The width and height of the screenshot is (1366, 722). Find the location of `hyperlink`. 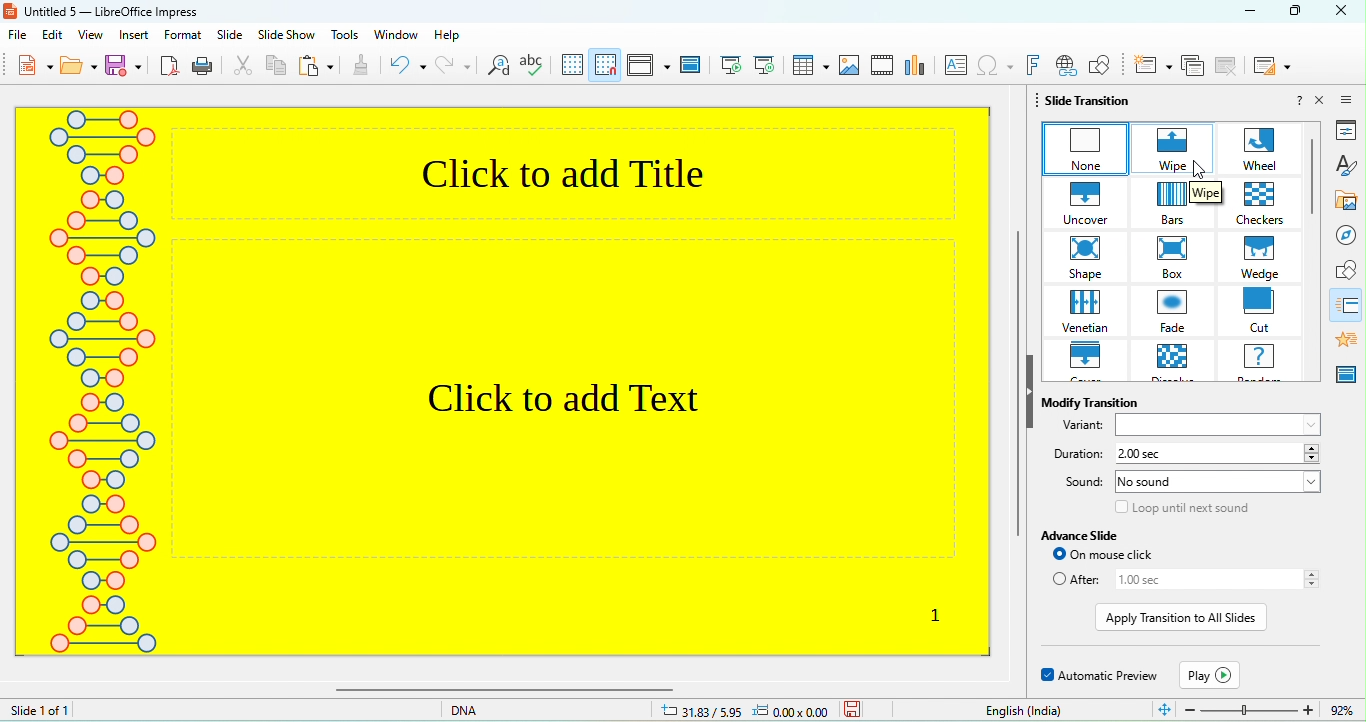

hyperlink is located at coordinates (1066, 65).